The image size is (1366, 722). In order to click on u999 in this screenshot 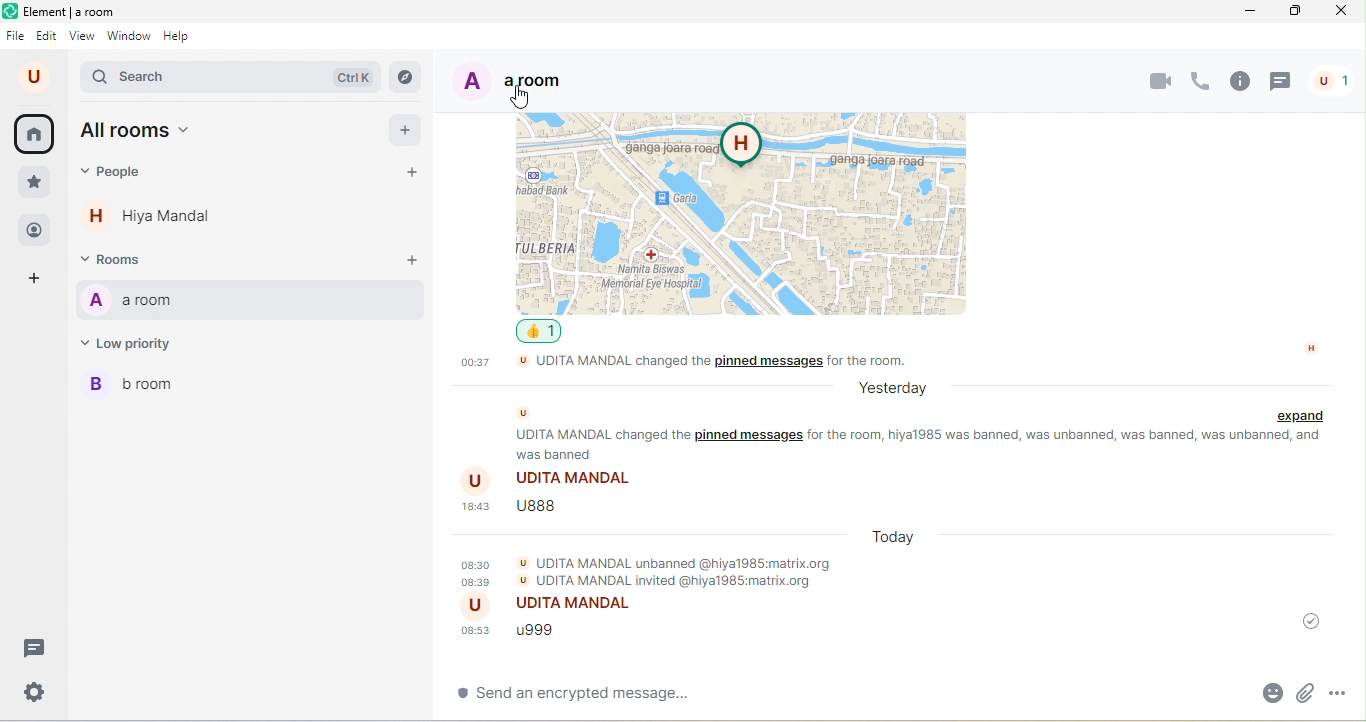, I will do `click(520, 632)`.